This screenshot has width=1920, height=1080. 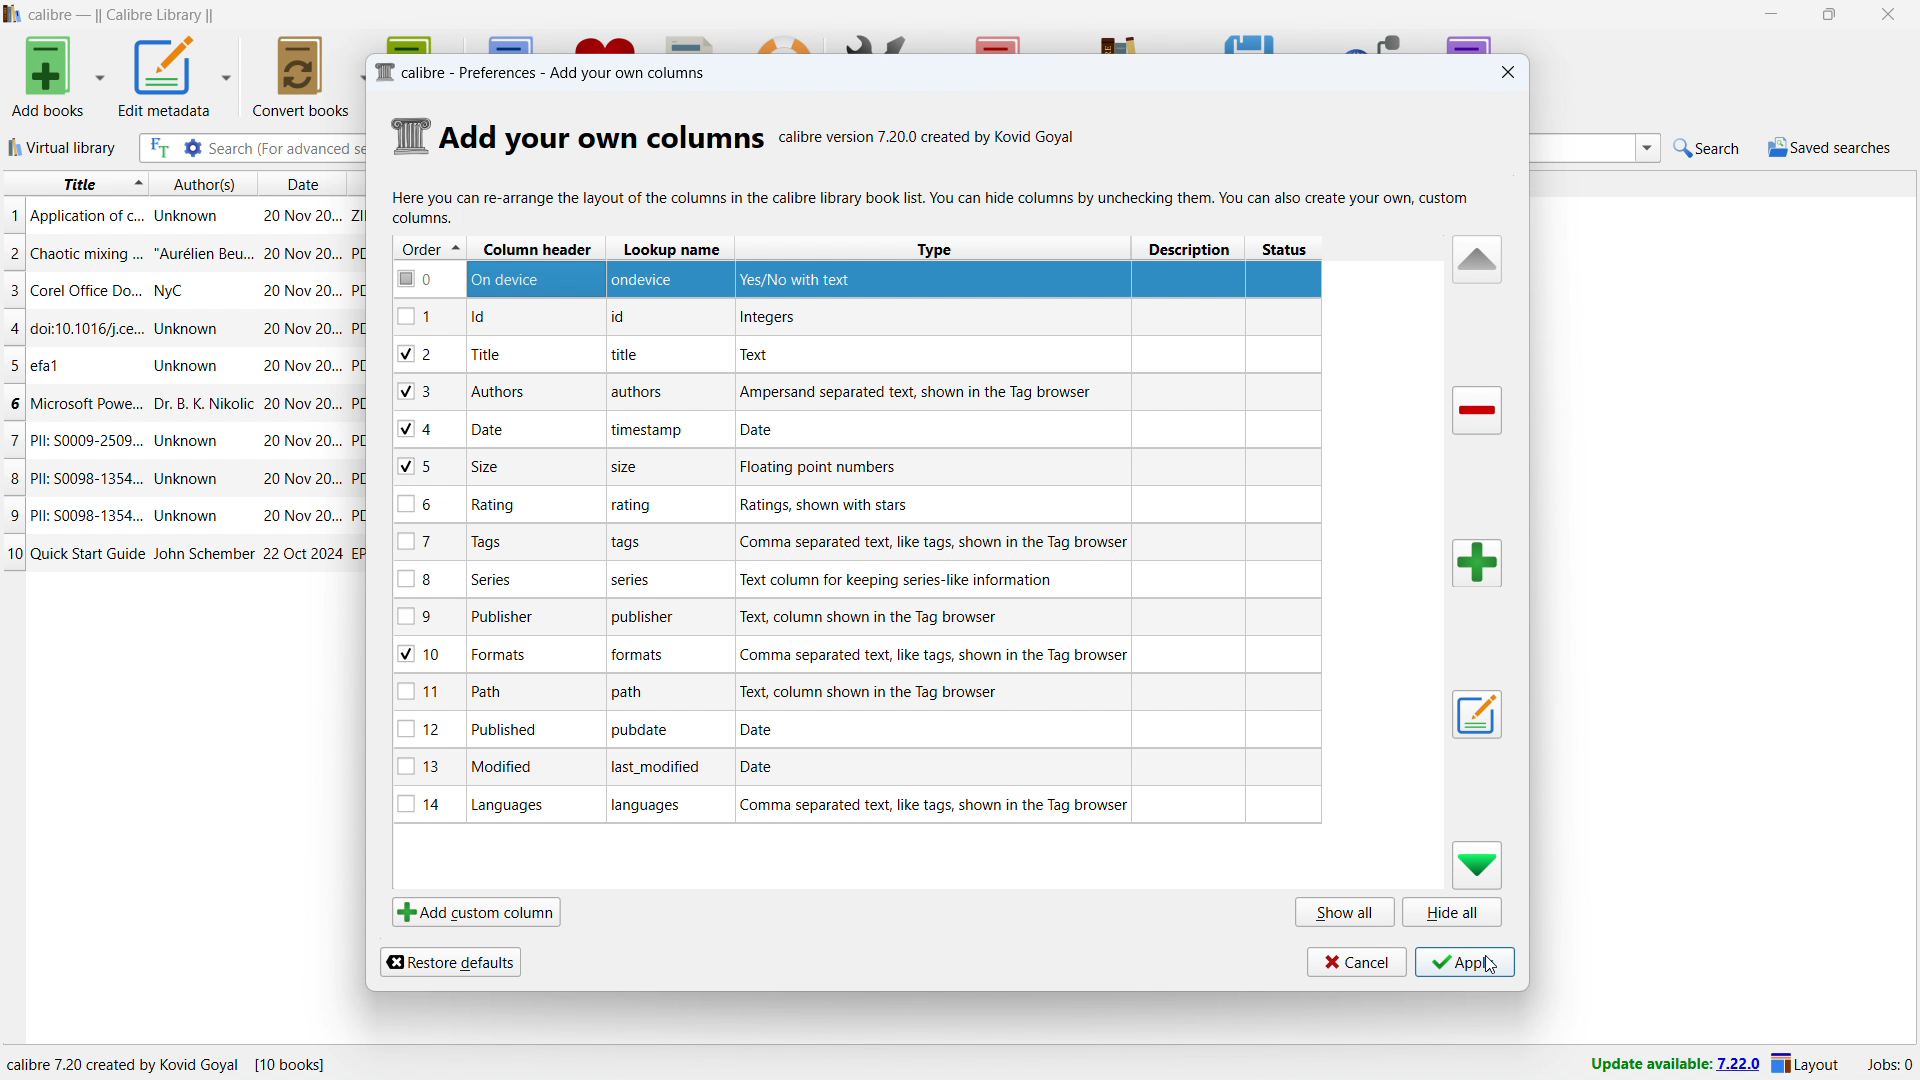 I want to click on Comma separated text, like tags, shown in the Tag browser, so click(x=933, y=805).